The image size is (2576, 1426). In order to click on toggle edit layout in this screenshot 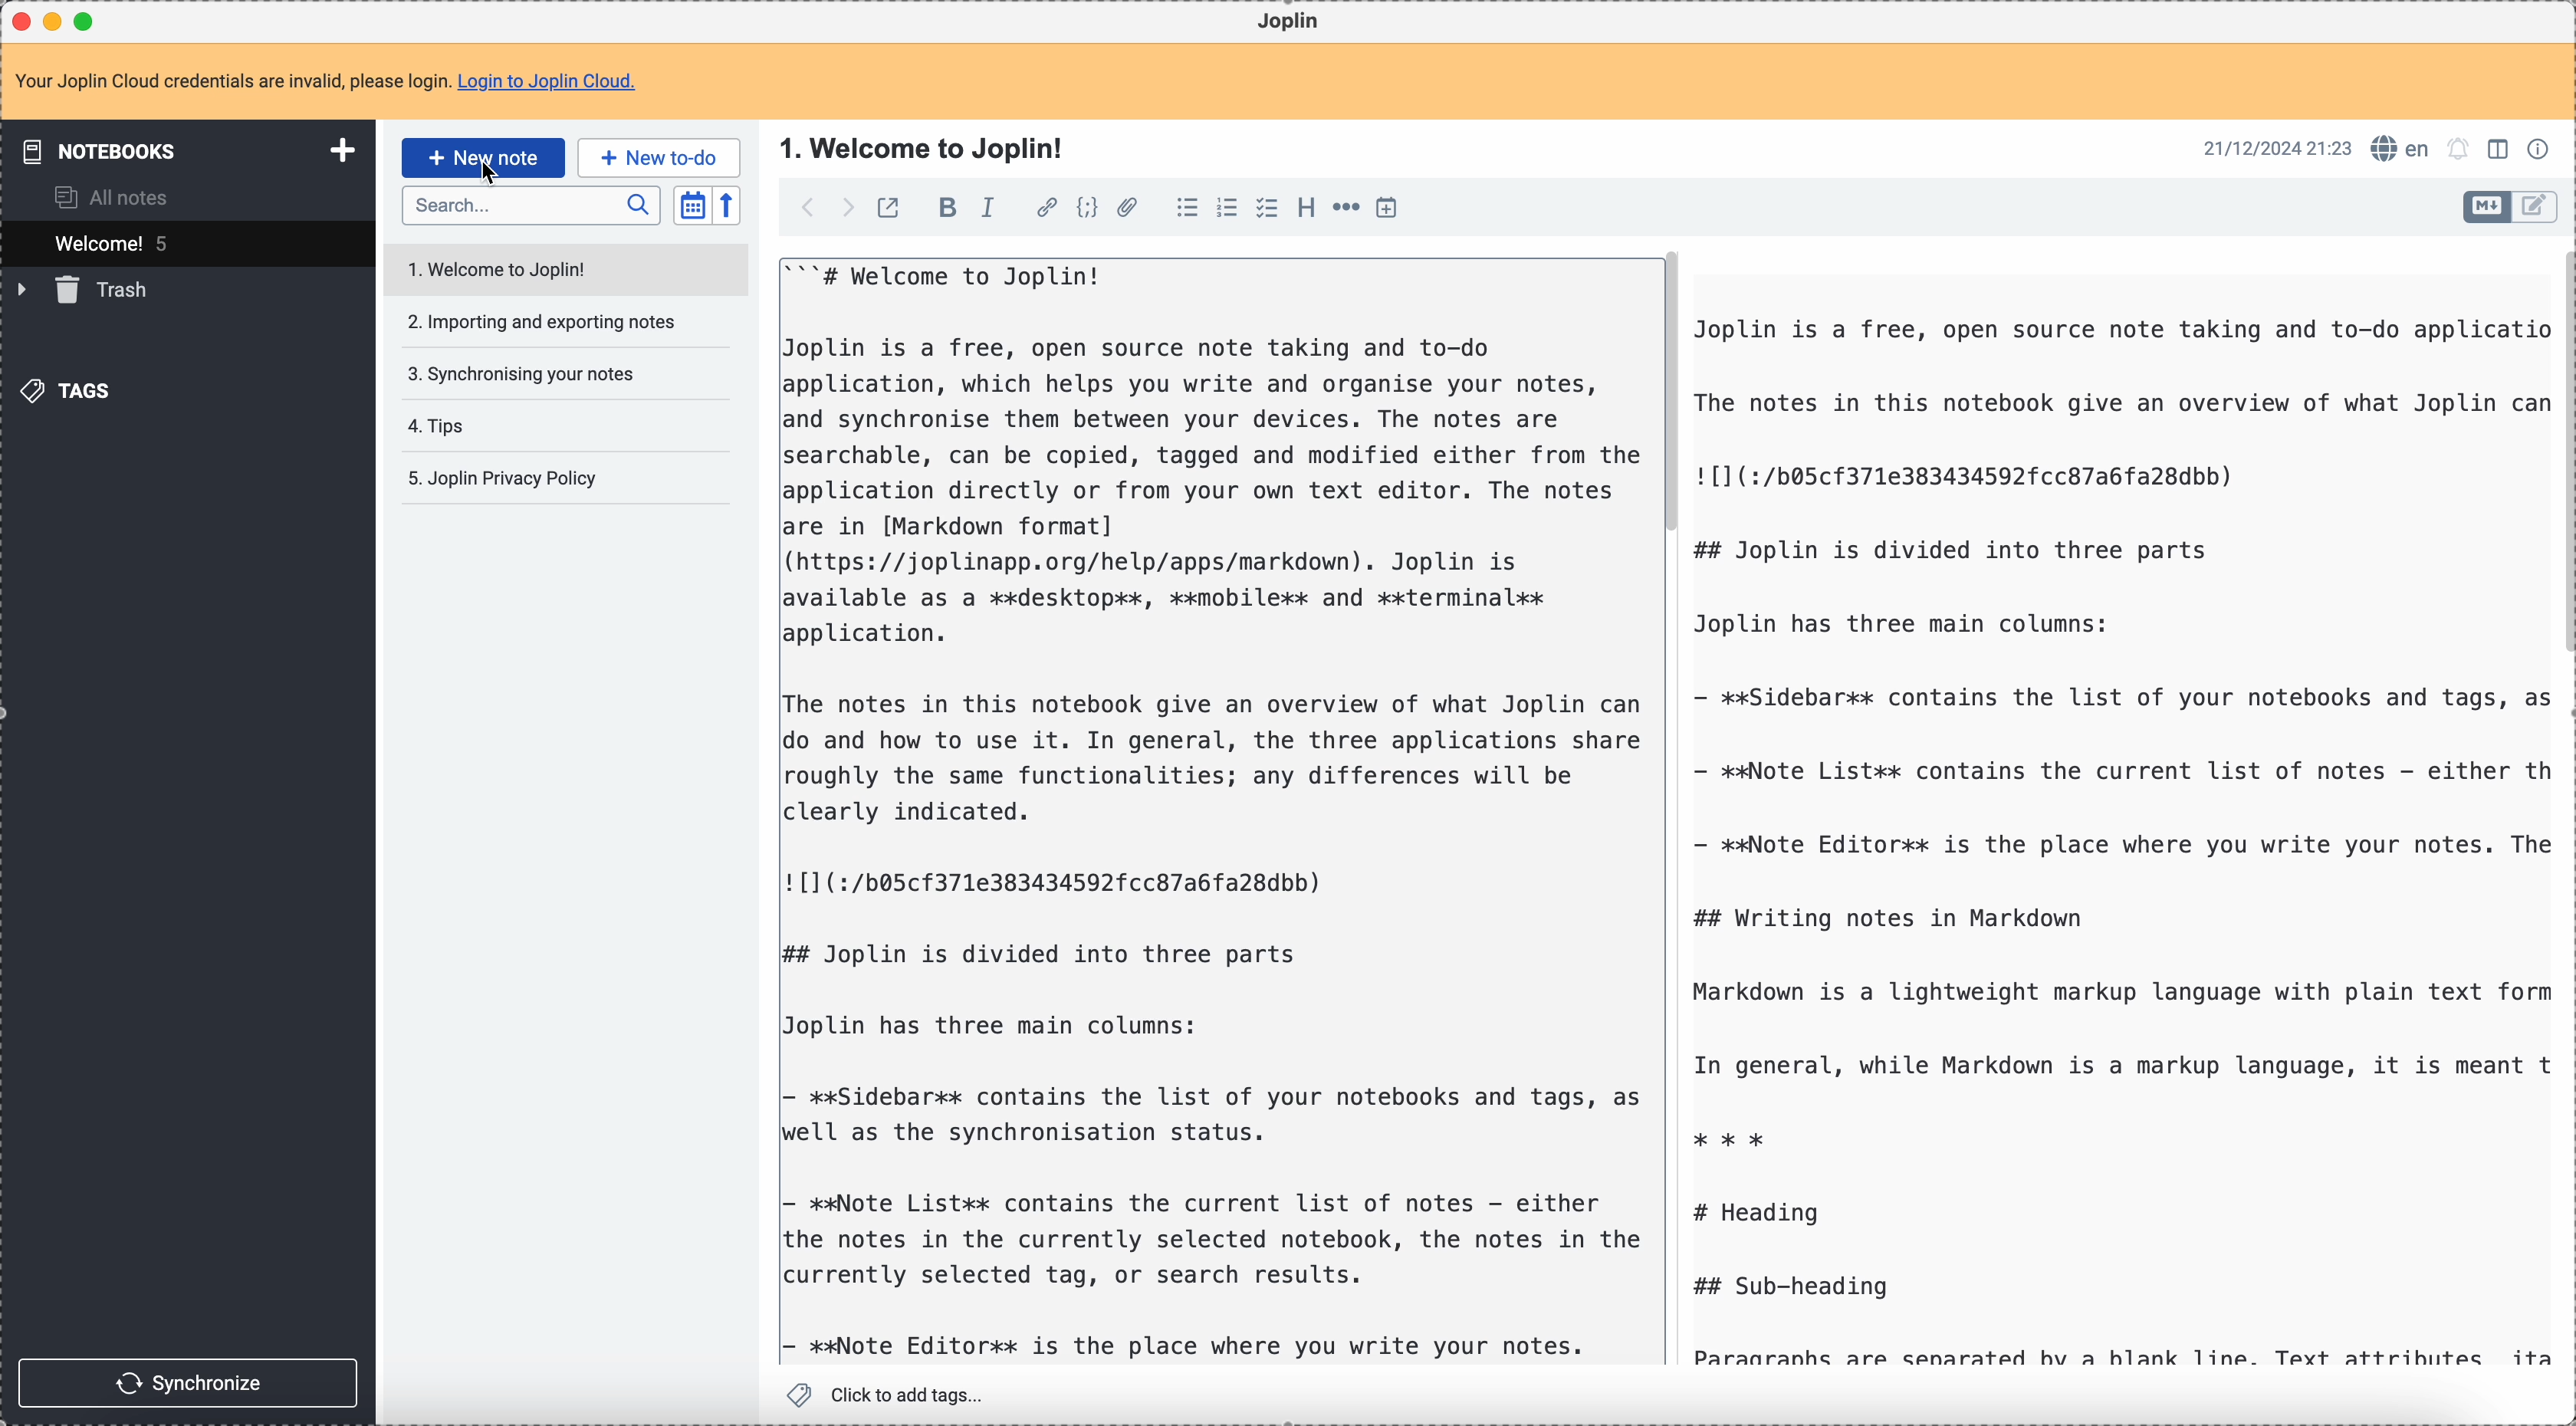, I will do `click(2486, 207)`.